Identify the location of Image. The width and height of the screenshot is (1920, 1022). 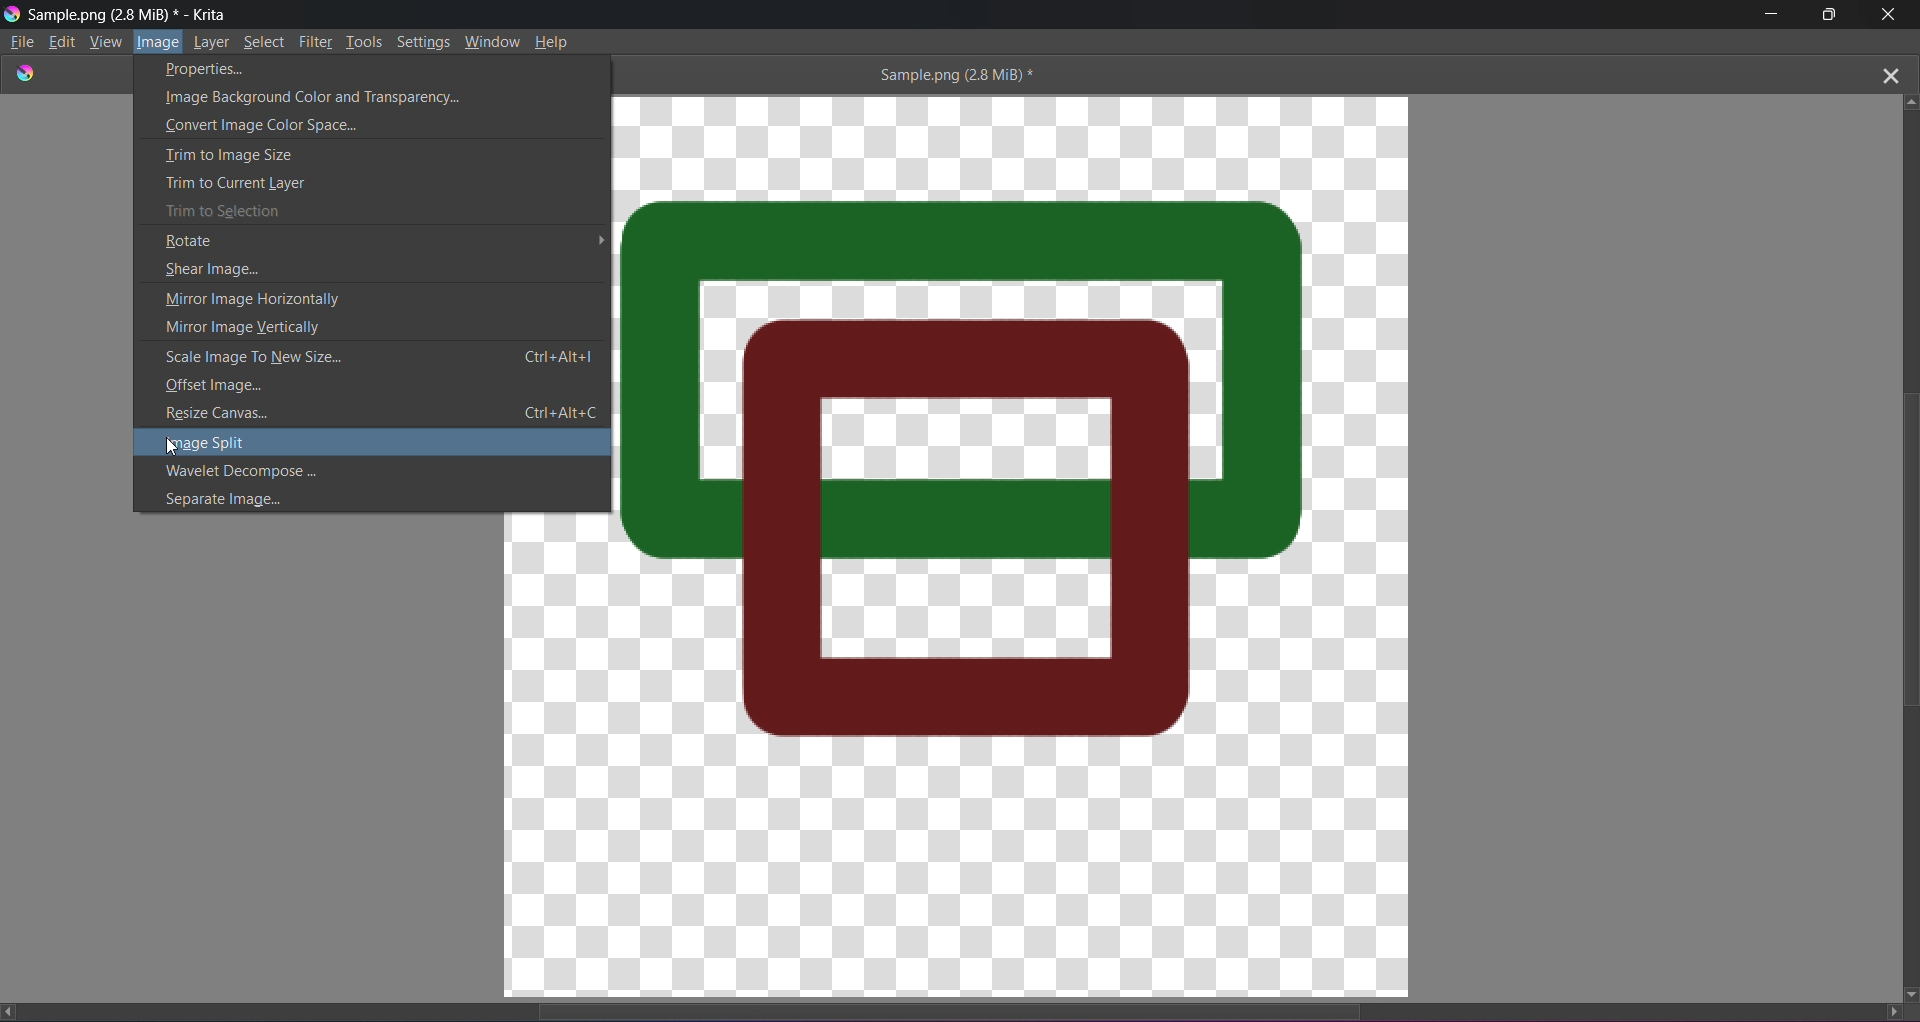
(159, 43).